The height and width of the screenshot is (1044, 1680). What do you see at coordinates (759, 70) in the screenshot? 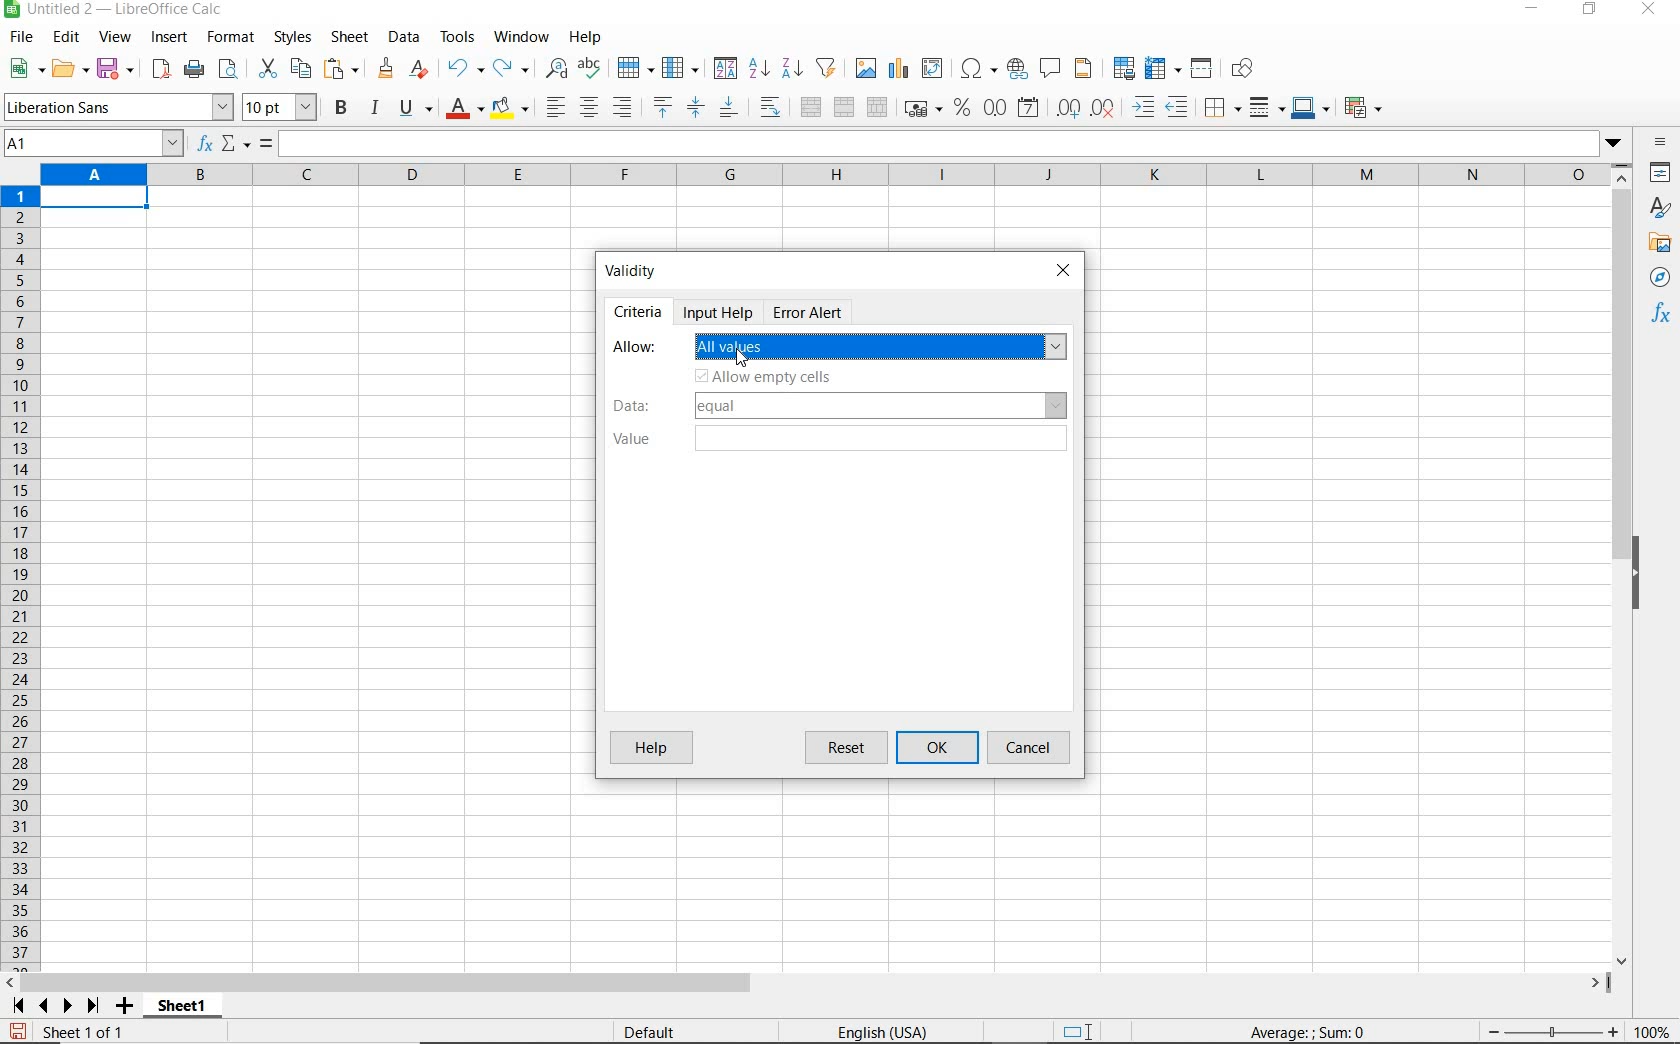
I see `sort ascending` at bounding box center [759, 70].